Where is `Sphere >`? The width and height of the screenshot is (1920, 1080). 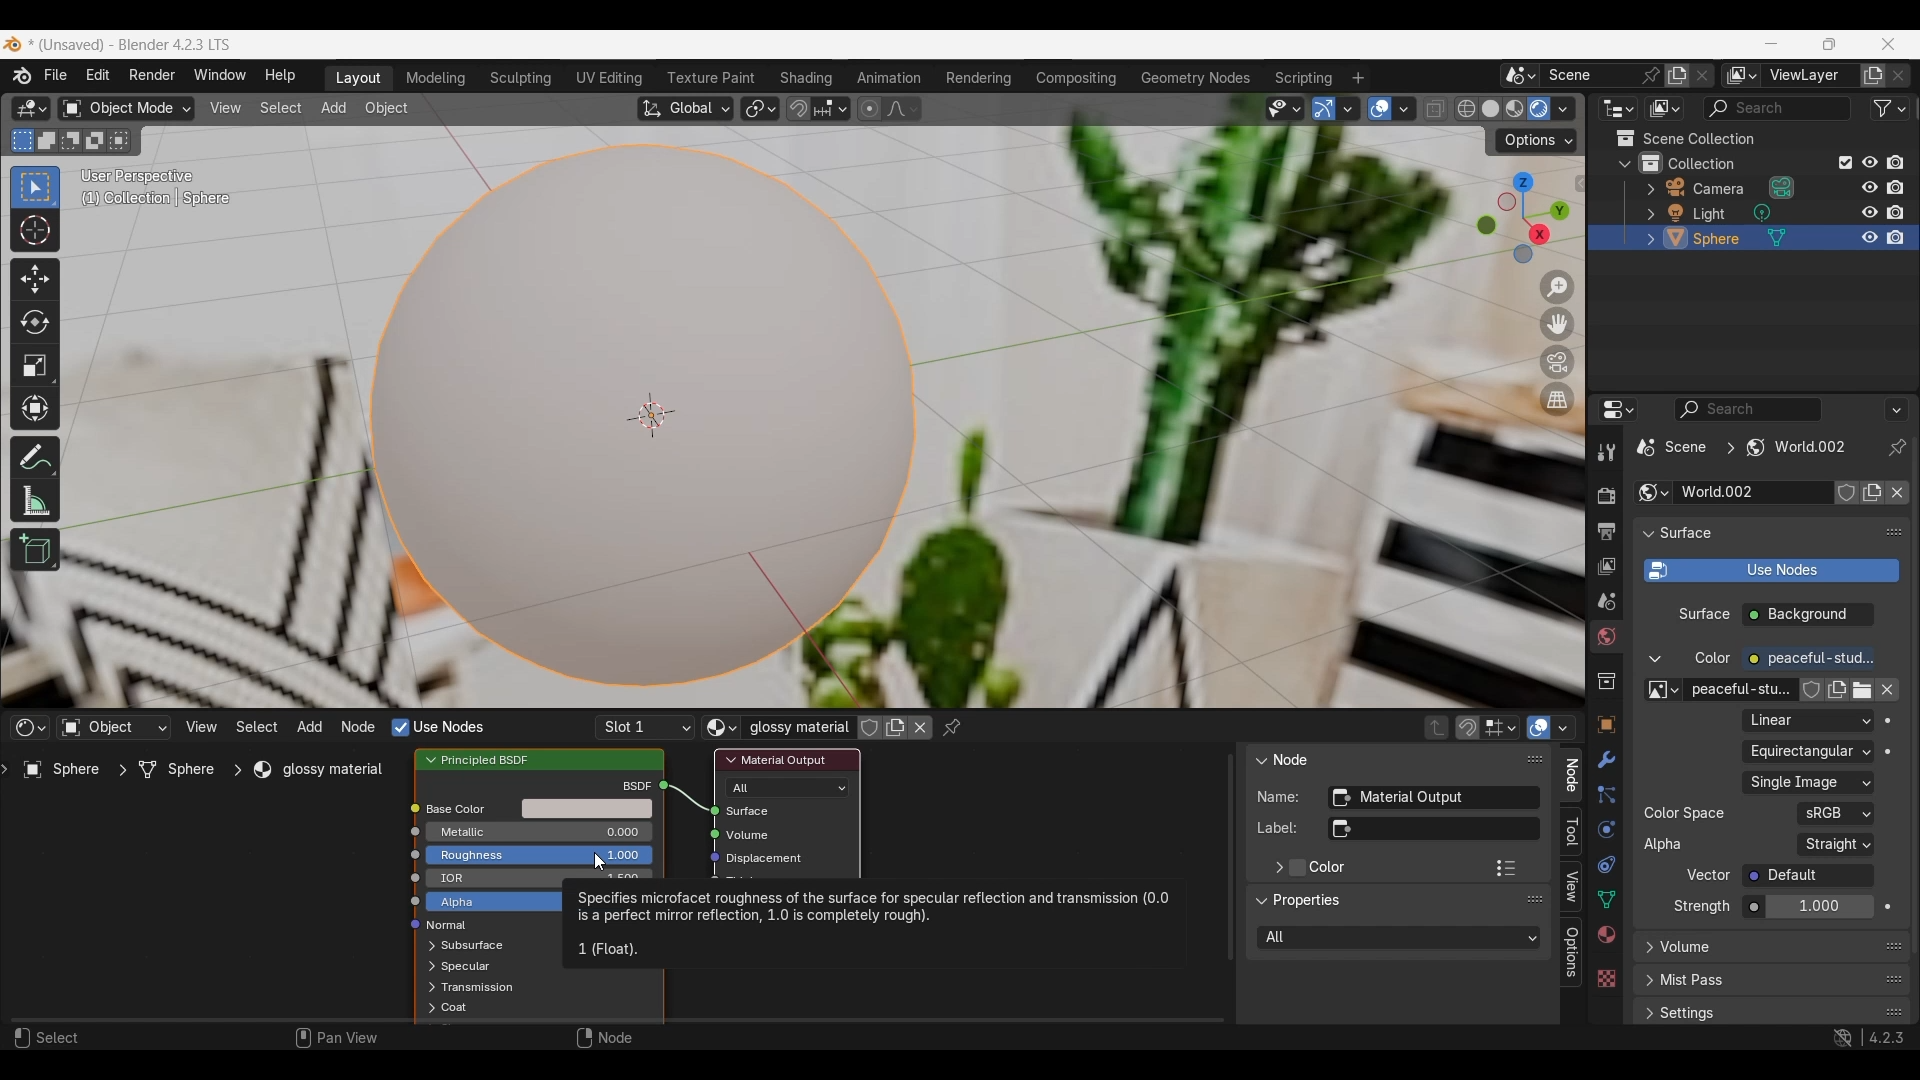 Sphere > is located at coordinates (187, 769).